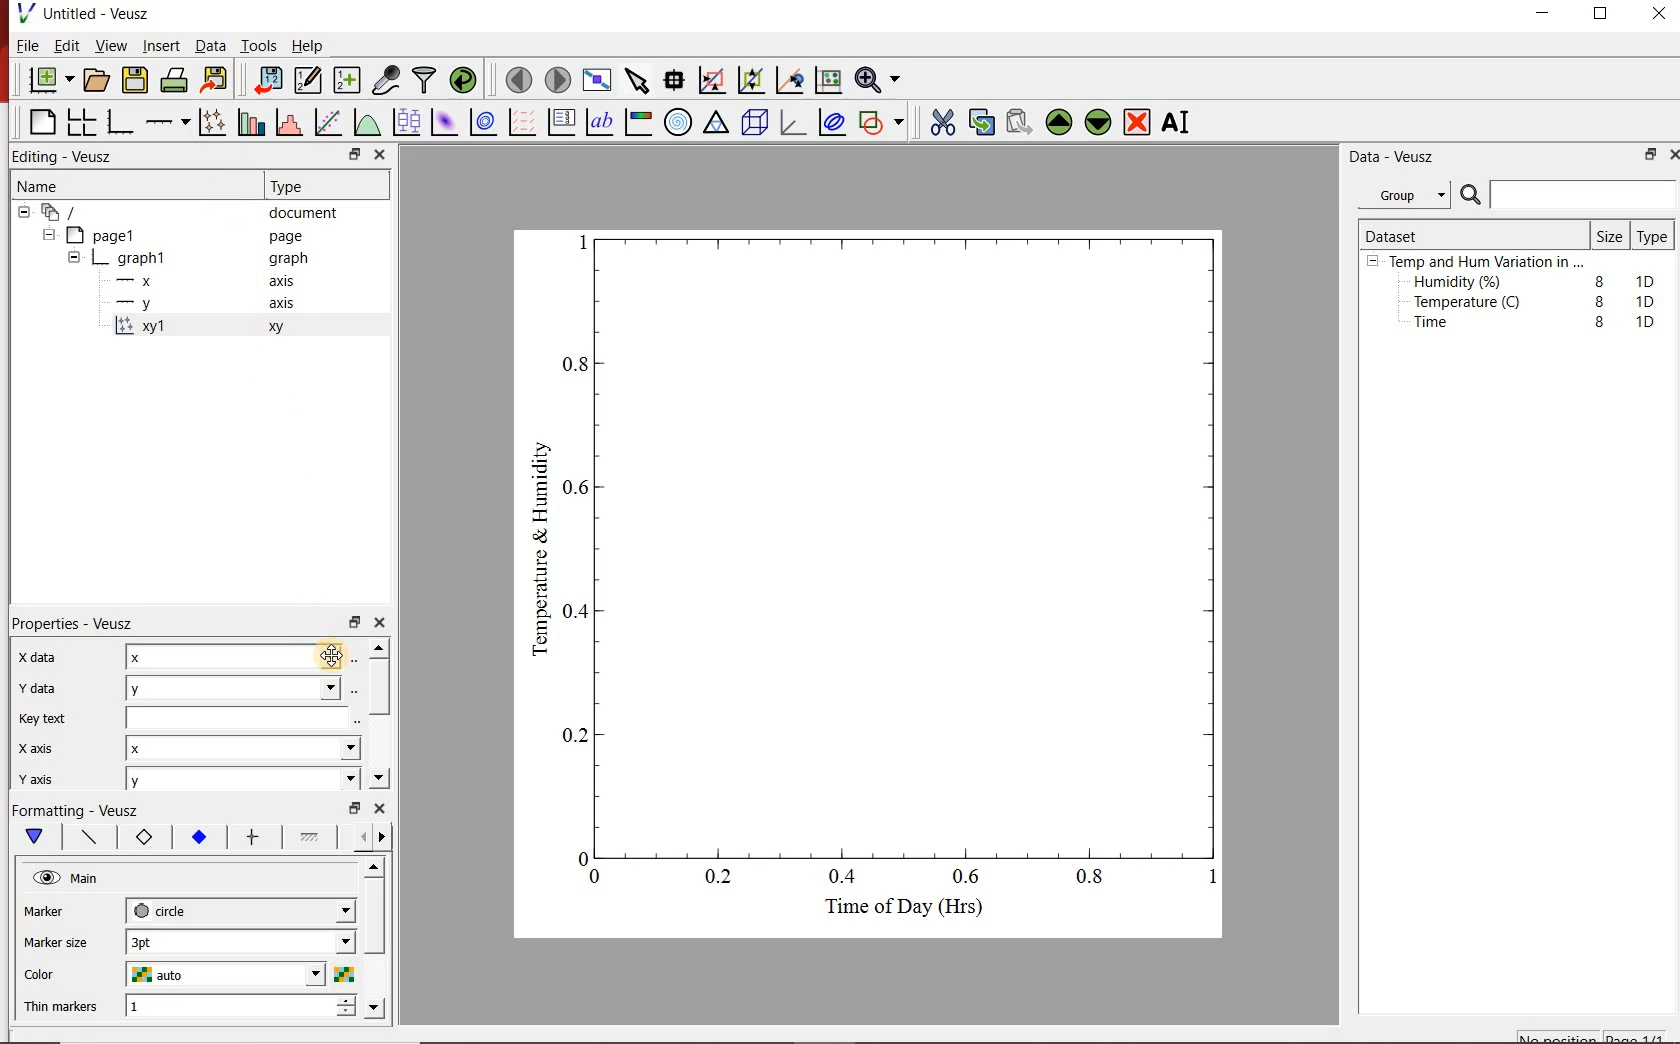 This screenshot has height=1044, width=1680. I want to click on y axis, so click(50, 776).